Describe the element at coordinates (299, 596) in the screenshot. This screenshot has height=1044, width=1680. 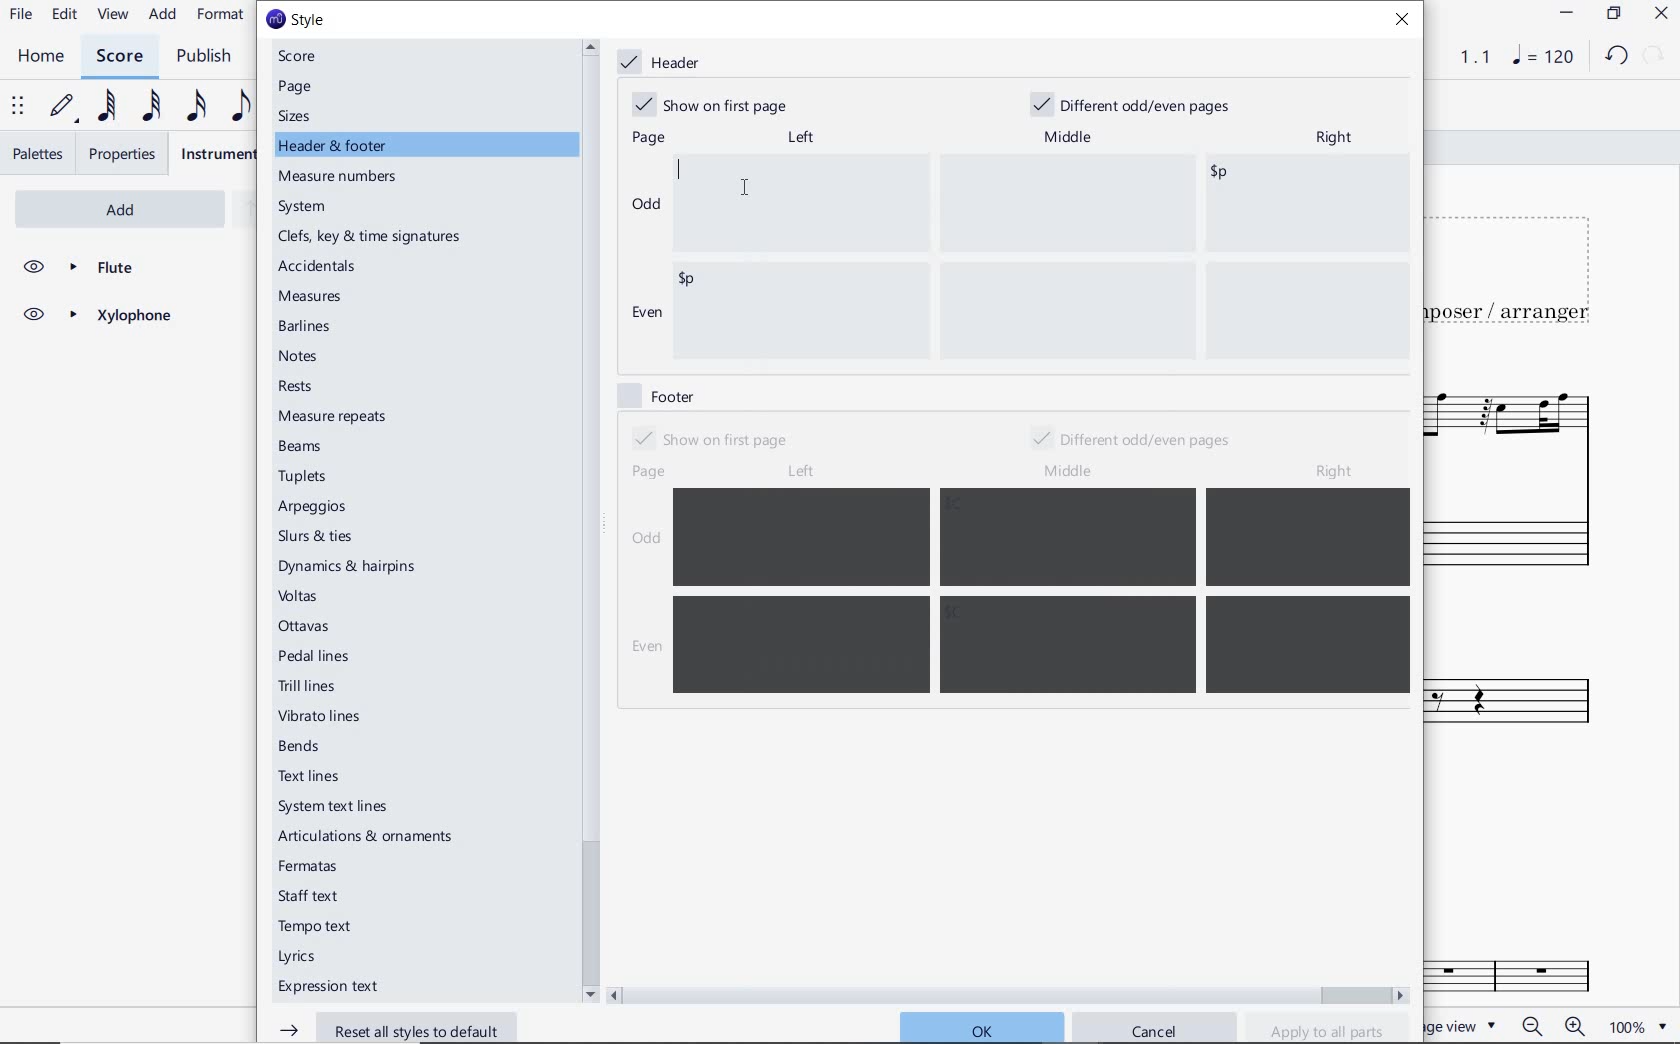
I see `voltas` at that location.